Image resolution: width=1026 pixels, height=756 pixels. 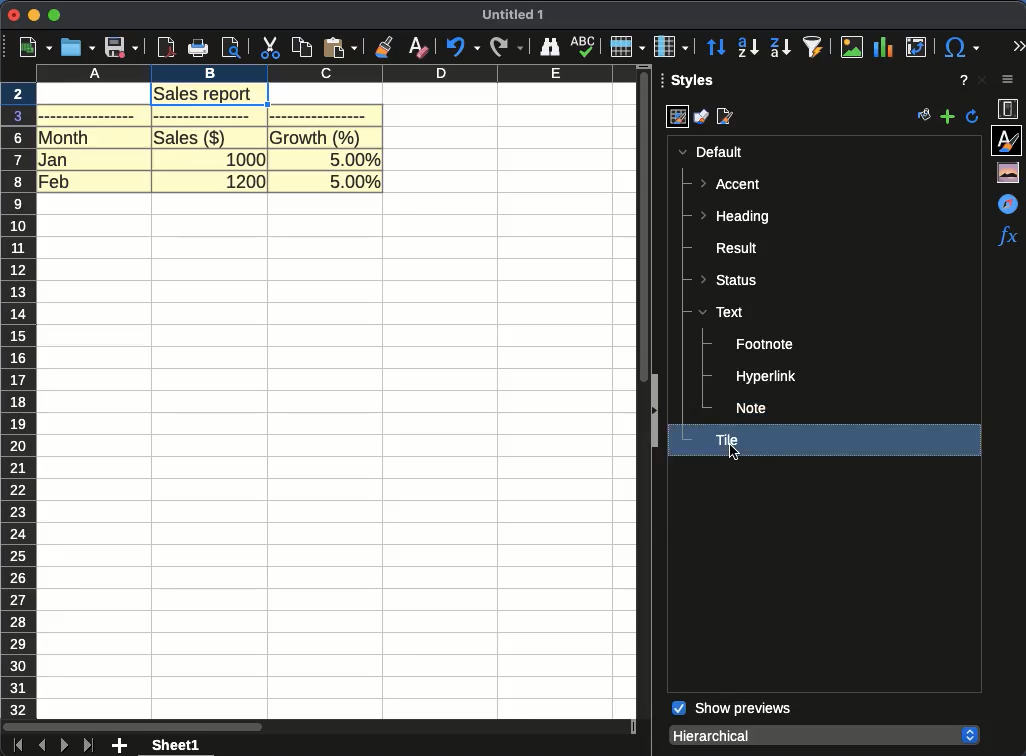 What do you see at coordinates (814, 46) in the screenshot?
I see `autofilter` at bounding box center [814, 46].